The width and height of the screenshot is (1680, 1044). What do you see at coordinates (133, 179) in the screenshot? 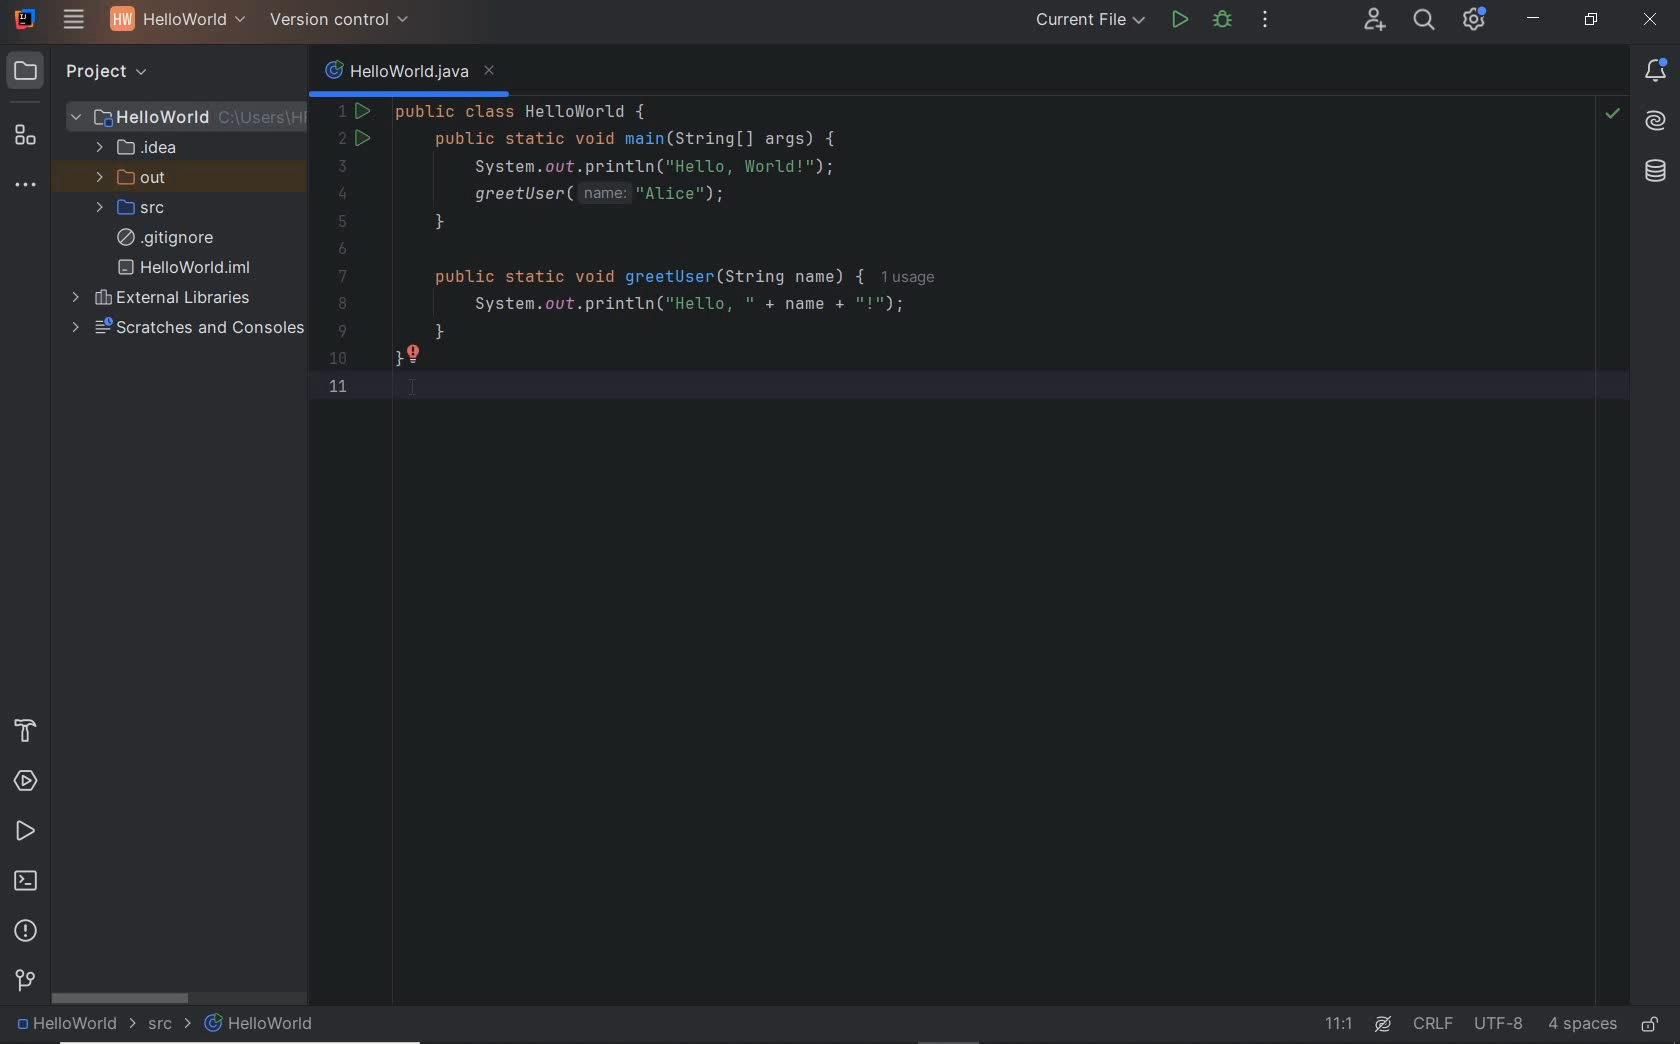
I see `out (folder)` at bounding box center [133, 179].